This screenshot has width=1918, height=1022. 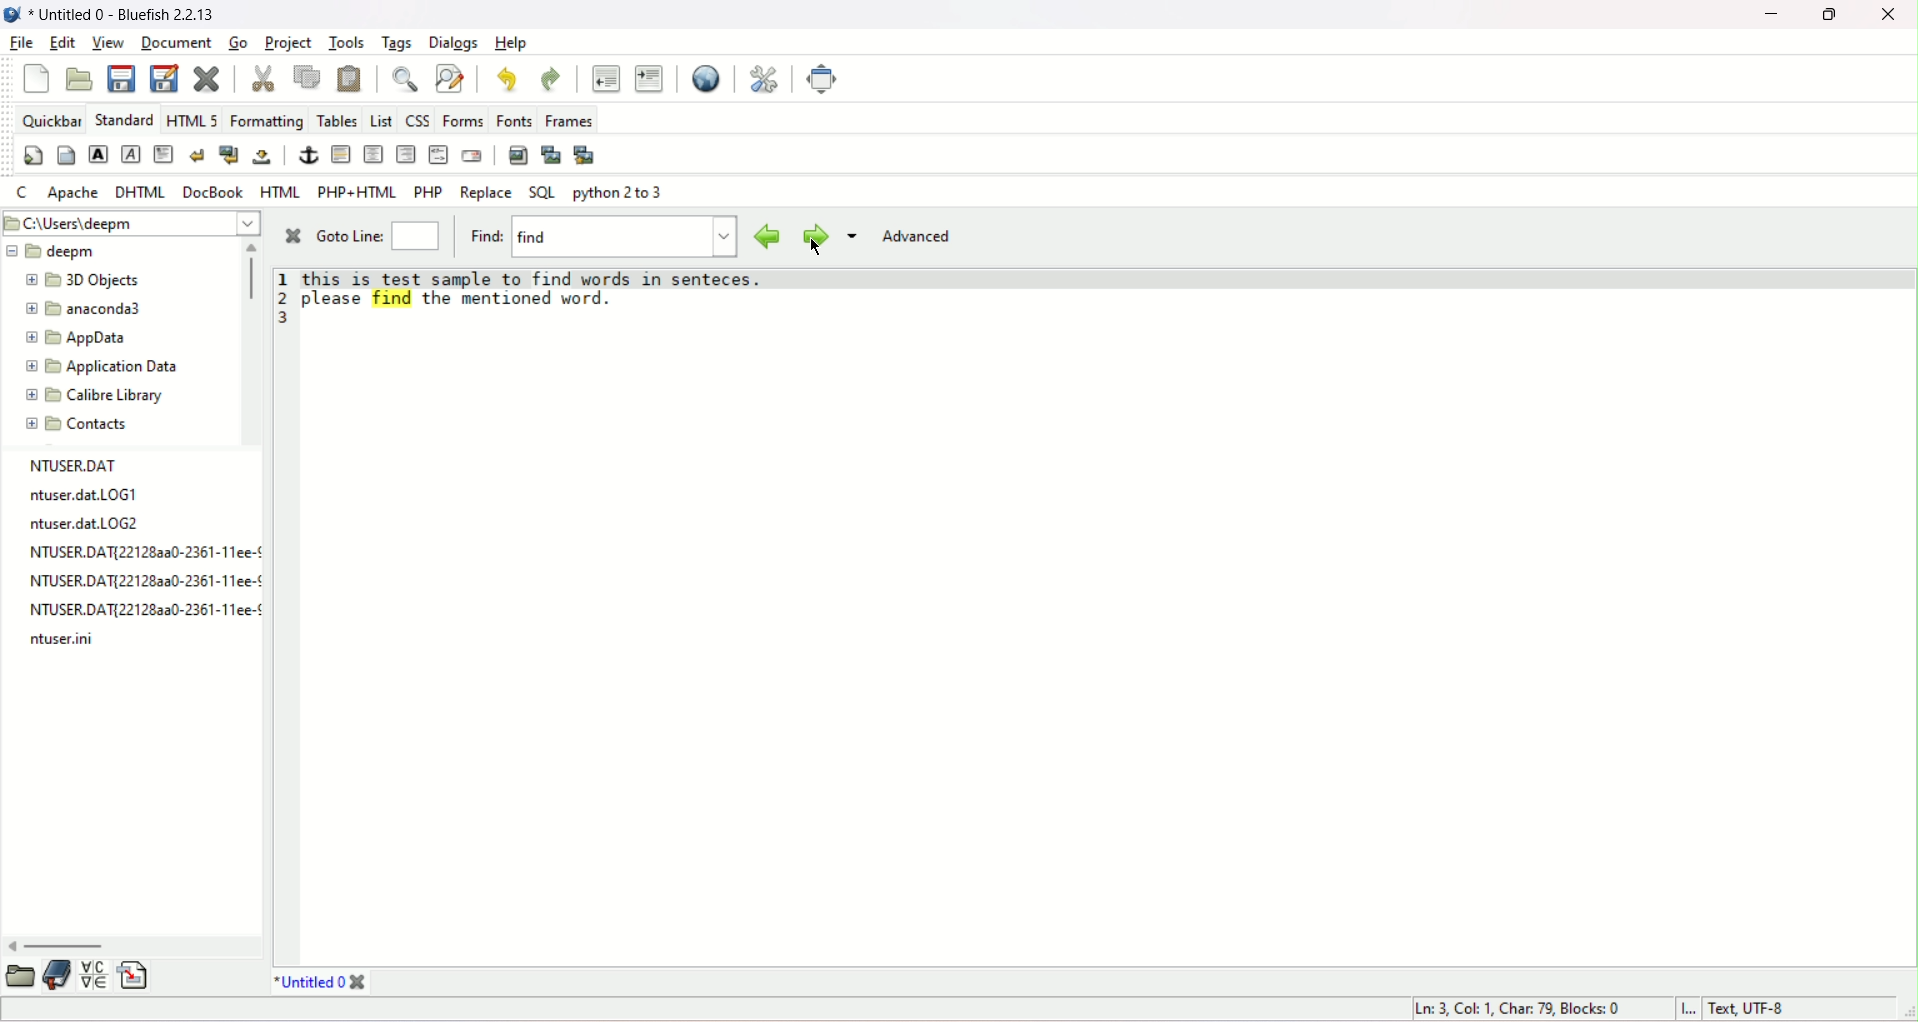 What do you see at coordinates (288, 238) in the screenshot?
I see `close` at bounding box center [288, 238].